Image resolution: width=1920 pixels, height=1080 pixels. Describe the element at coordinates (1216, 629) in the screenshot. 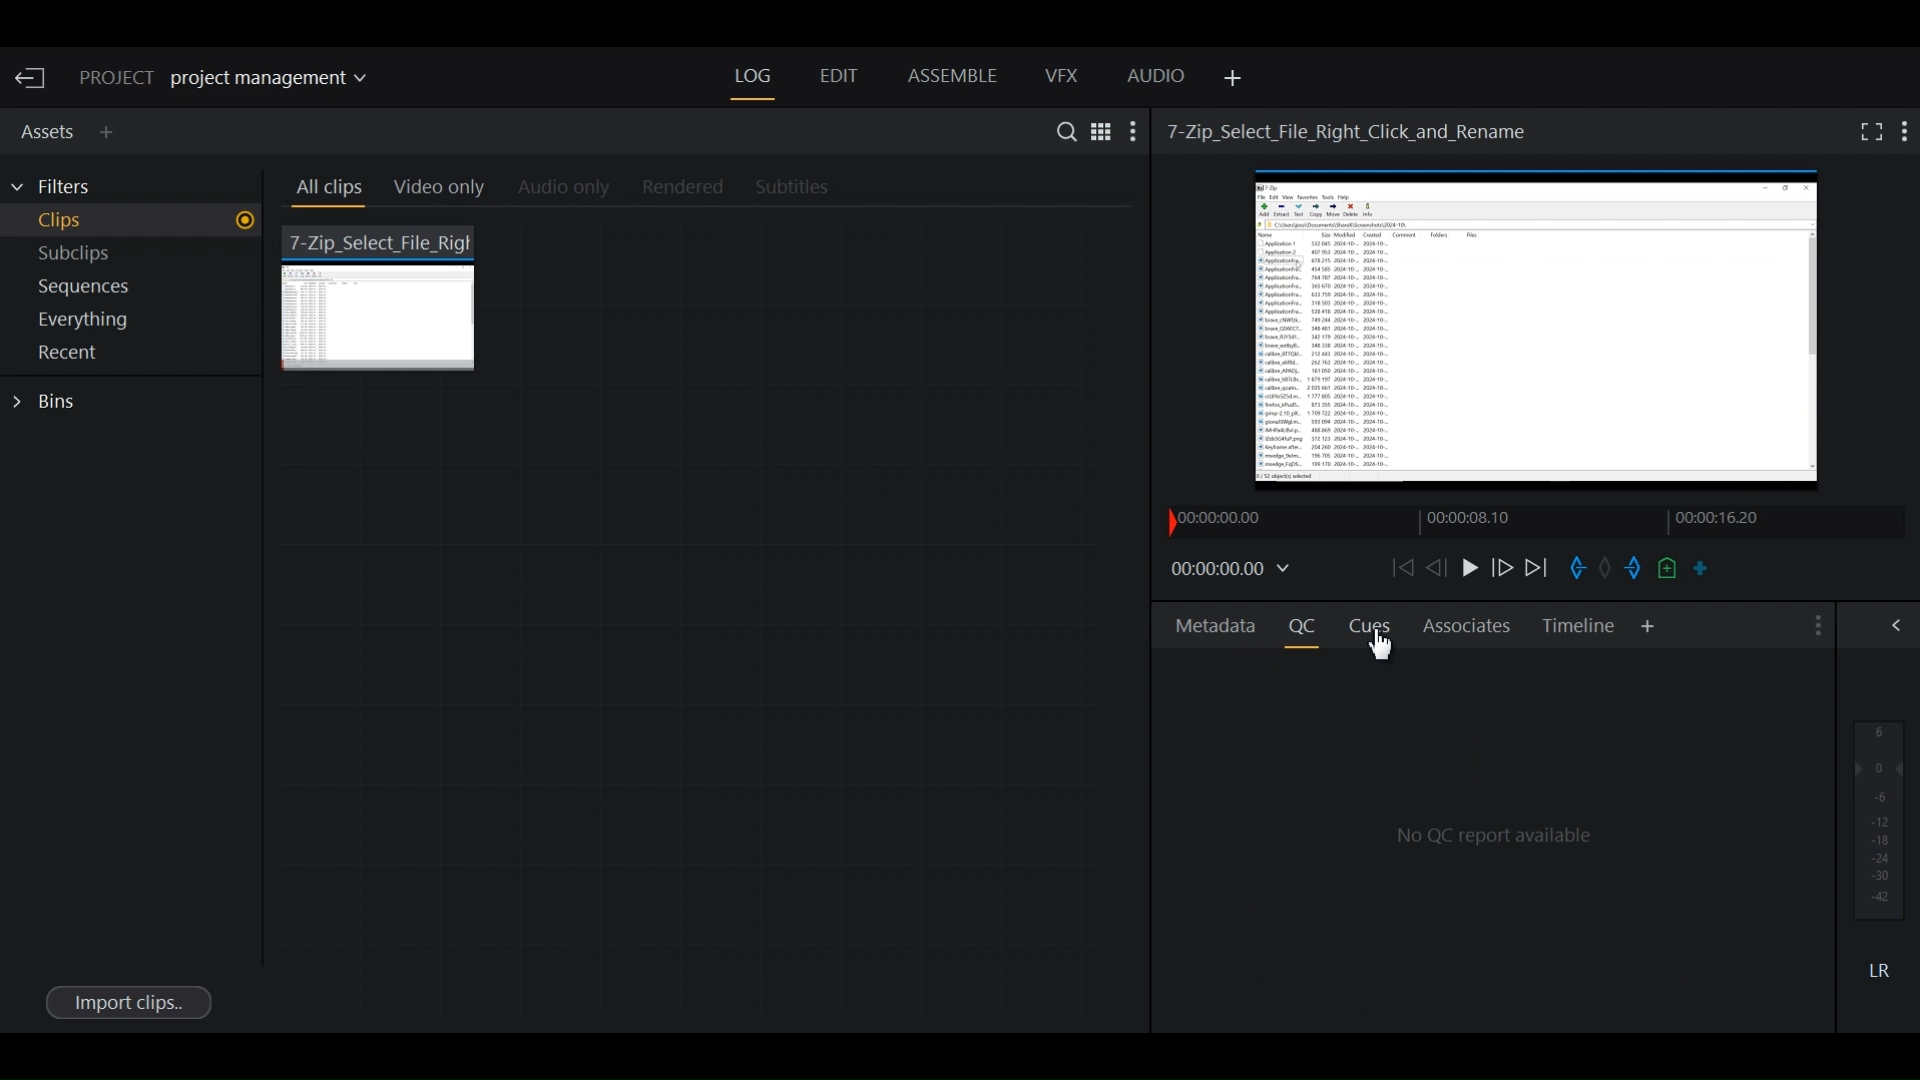

I see `Metadata` at that location.